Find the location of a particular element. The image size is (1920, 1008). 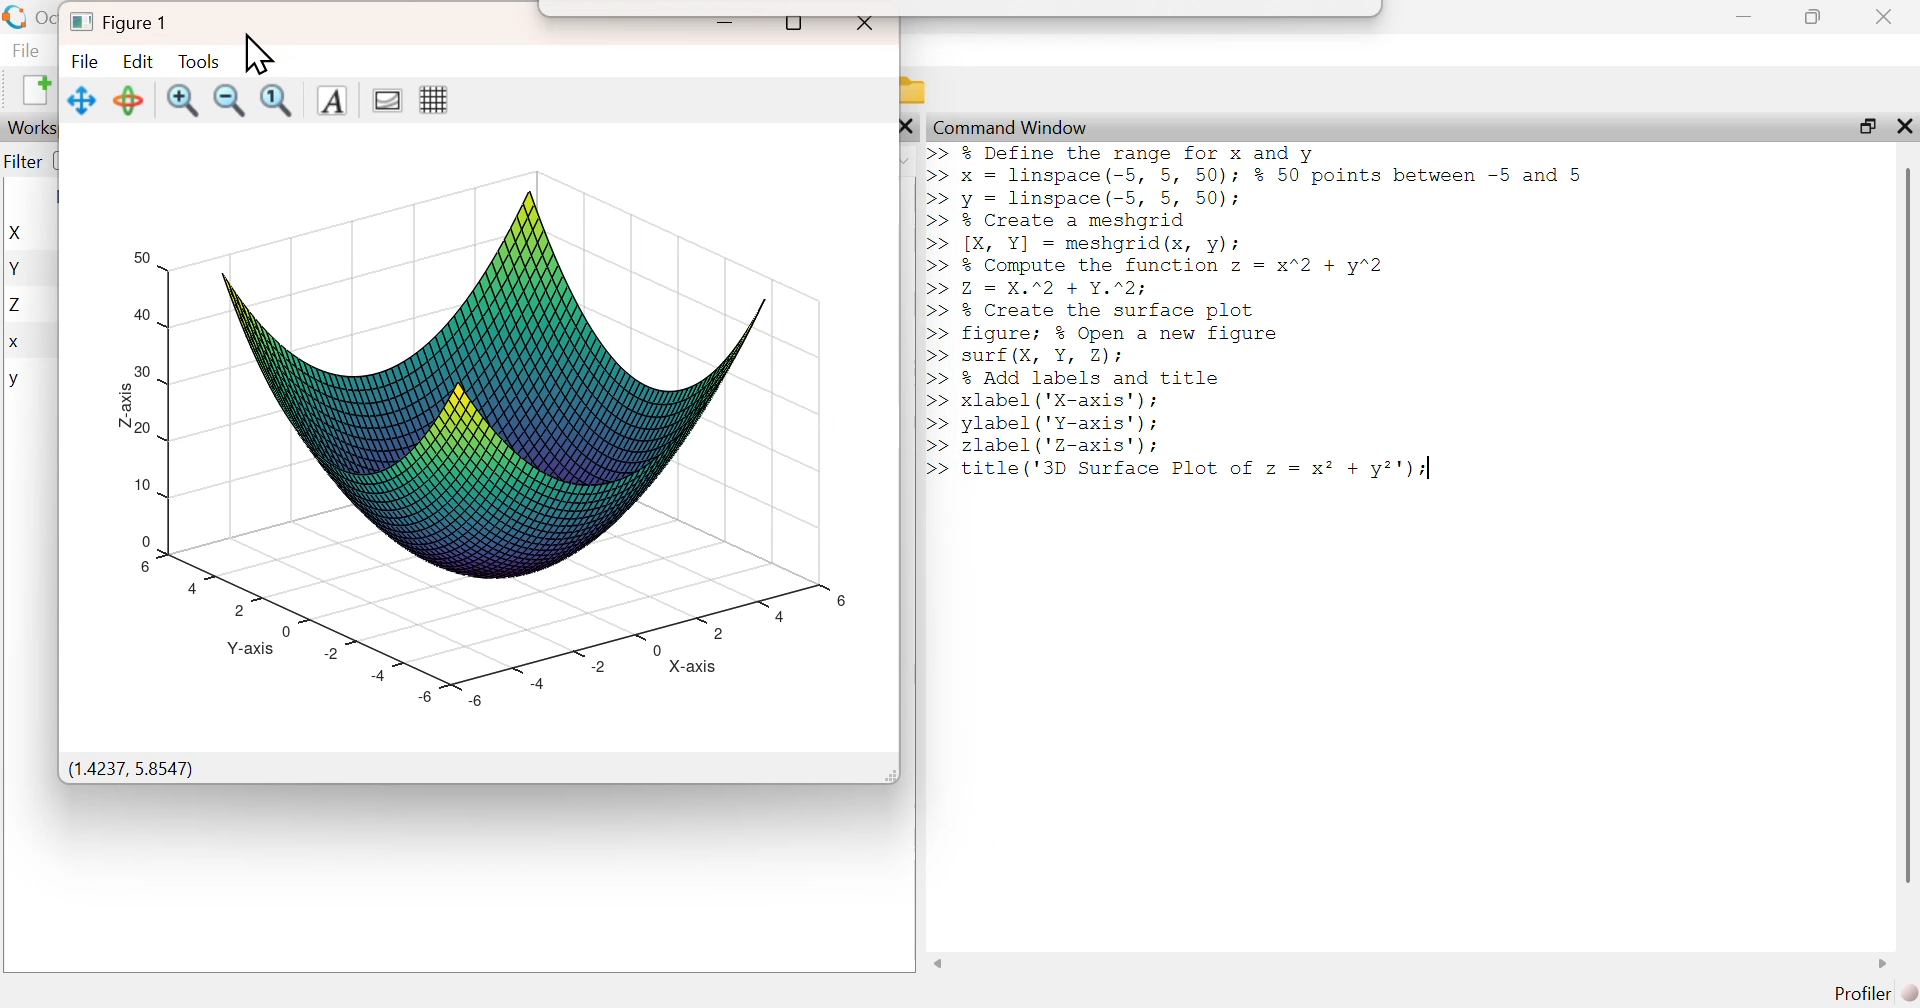

scroll bar is located at coordinates (1907, 524).